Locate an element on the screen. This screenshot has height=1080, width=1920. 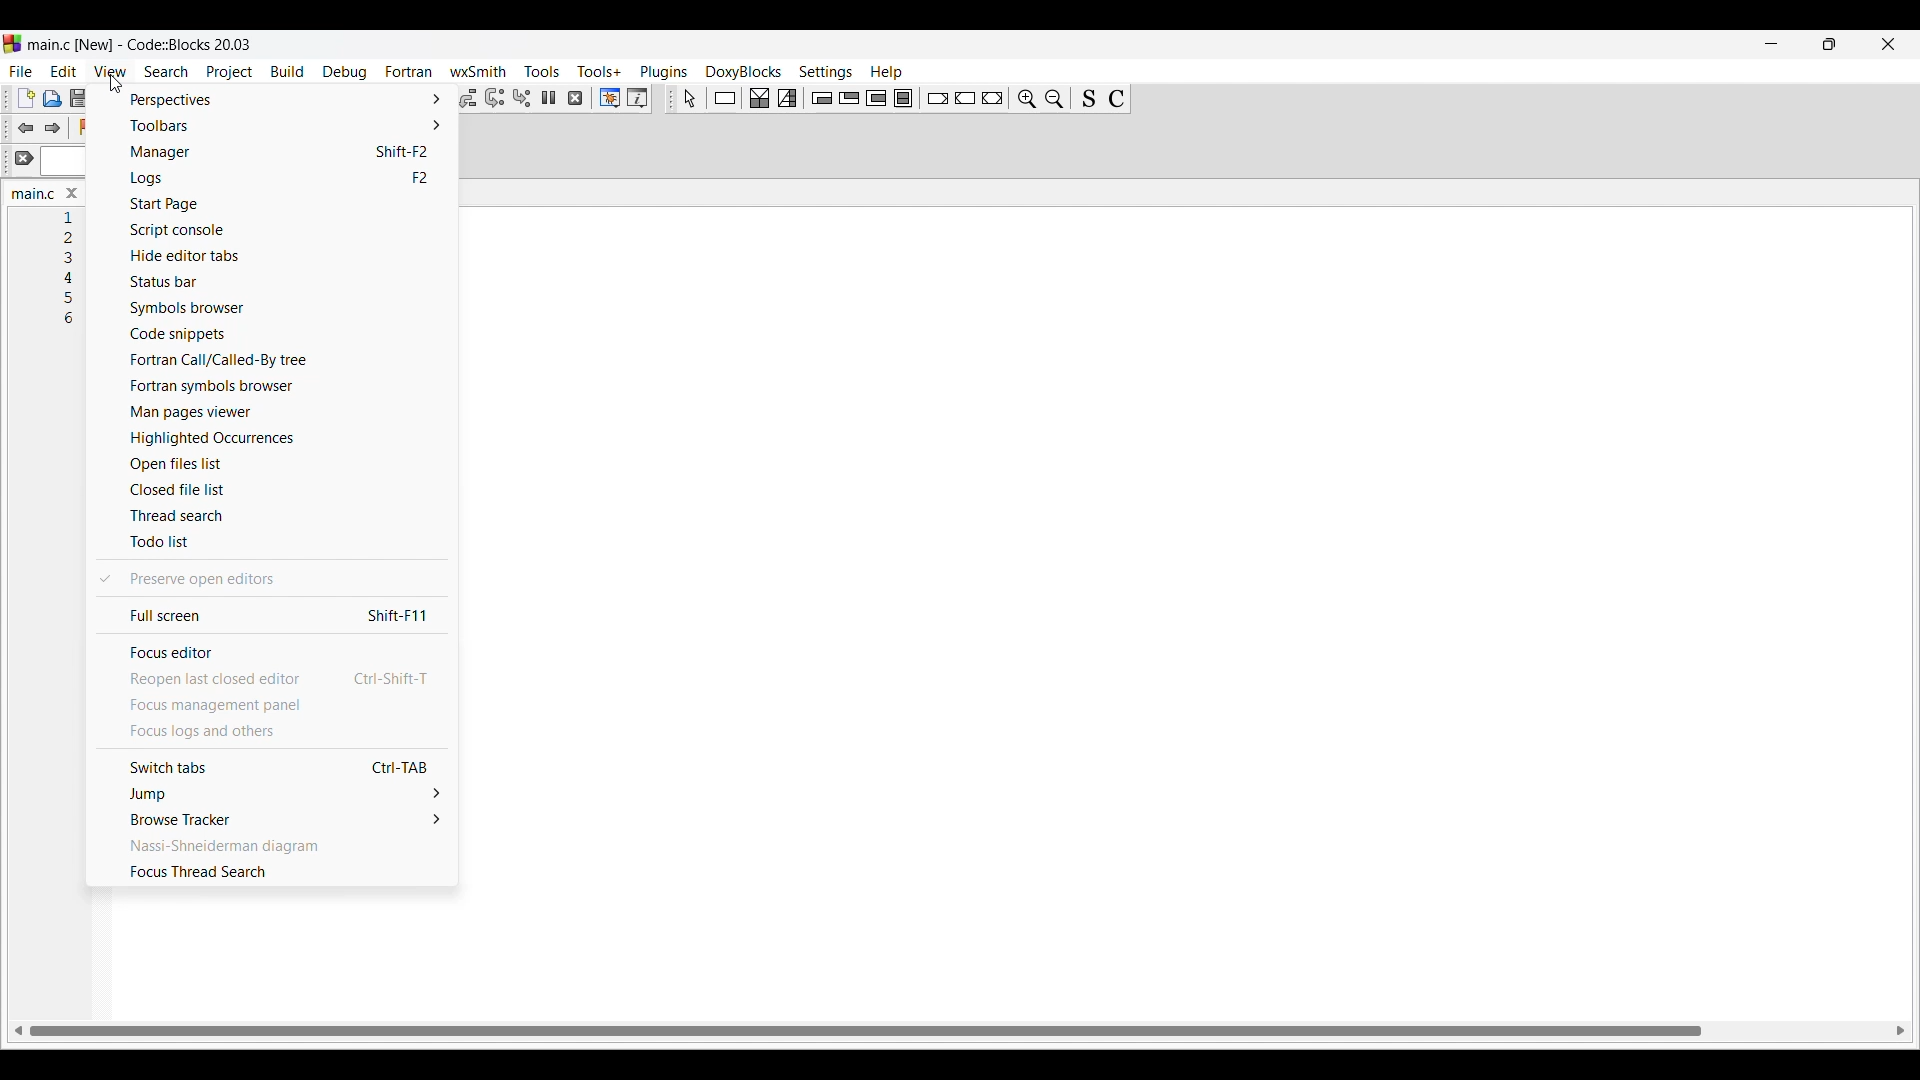
Focus thread search is located at coordinates (270, 873).